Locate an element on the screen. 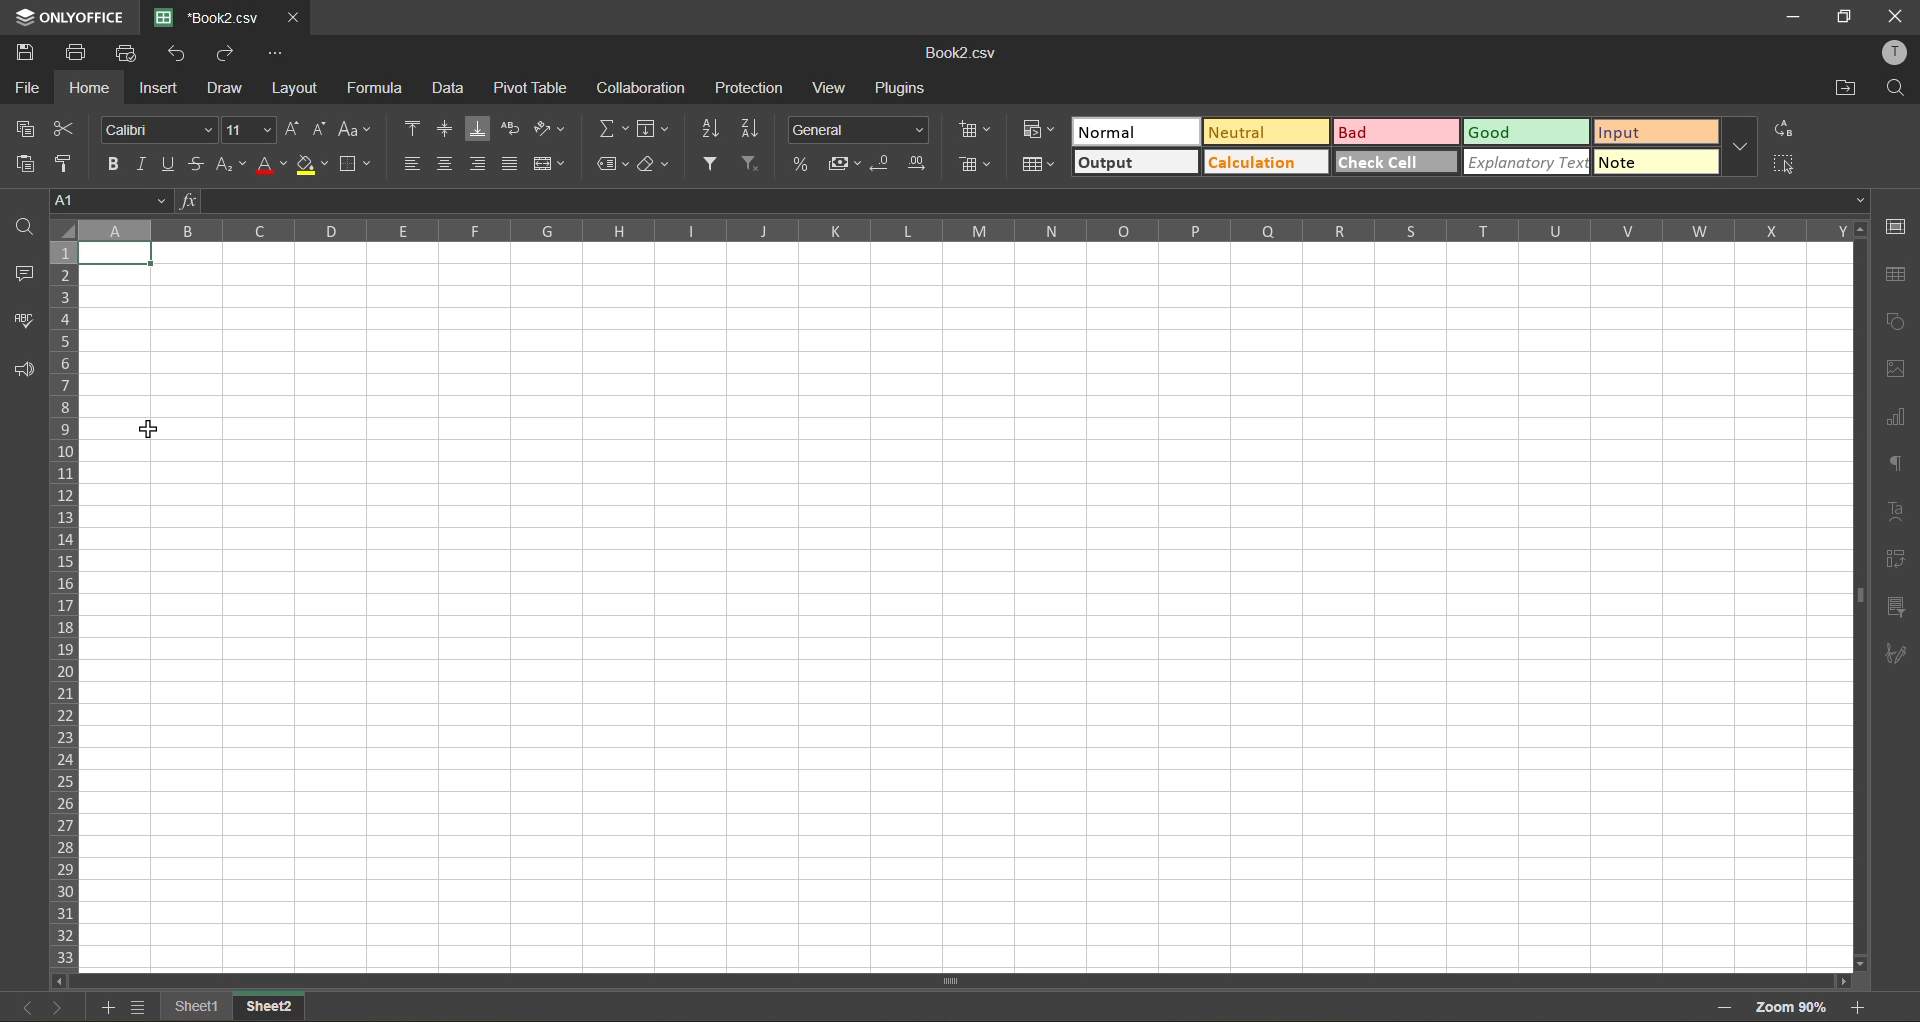  decrease decimal is located at coordinates (883, 166).